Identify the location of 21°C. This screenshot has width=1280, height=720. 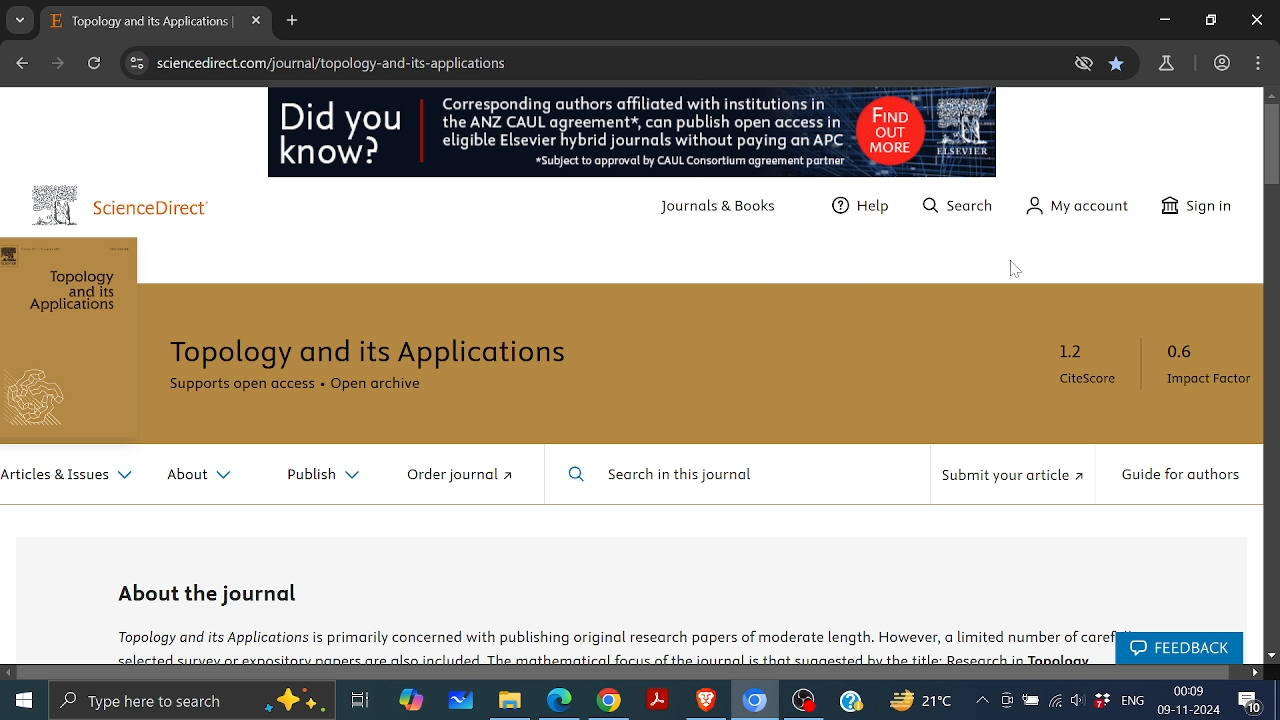
(922, 701).